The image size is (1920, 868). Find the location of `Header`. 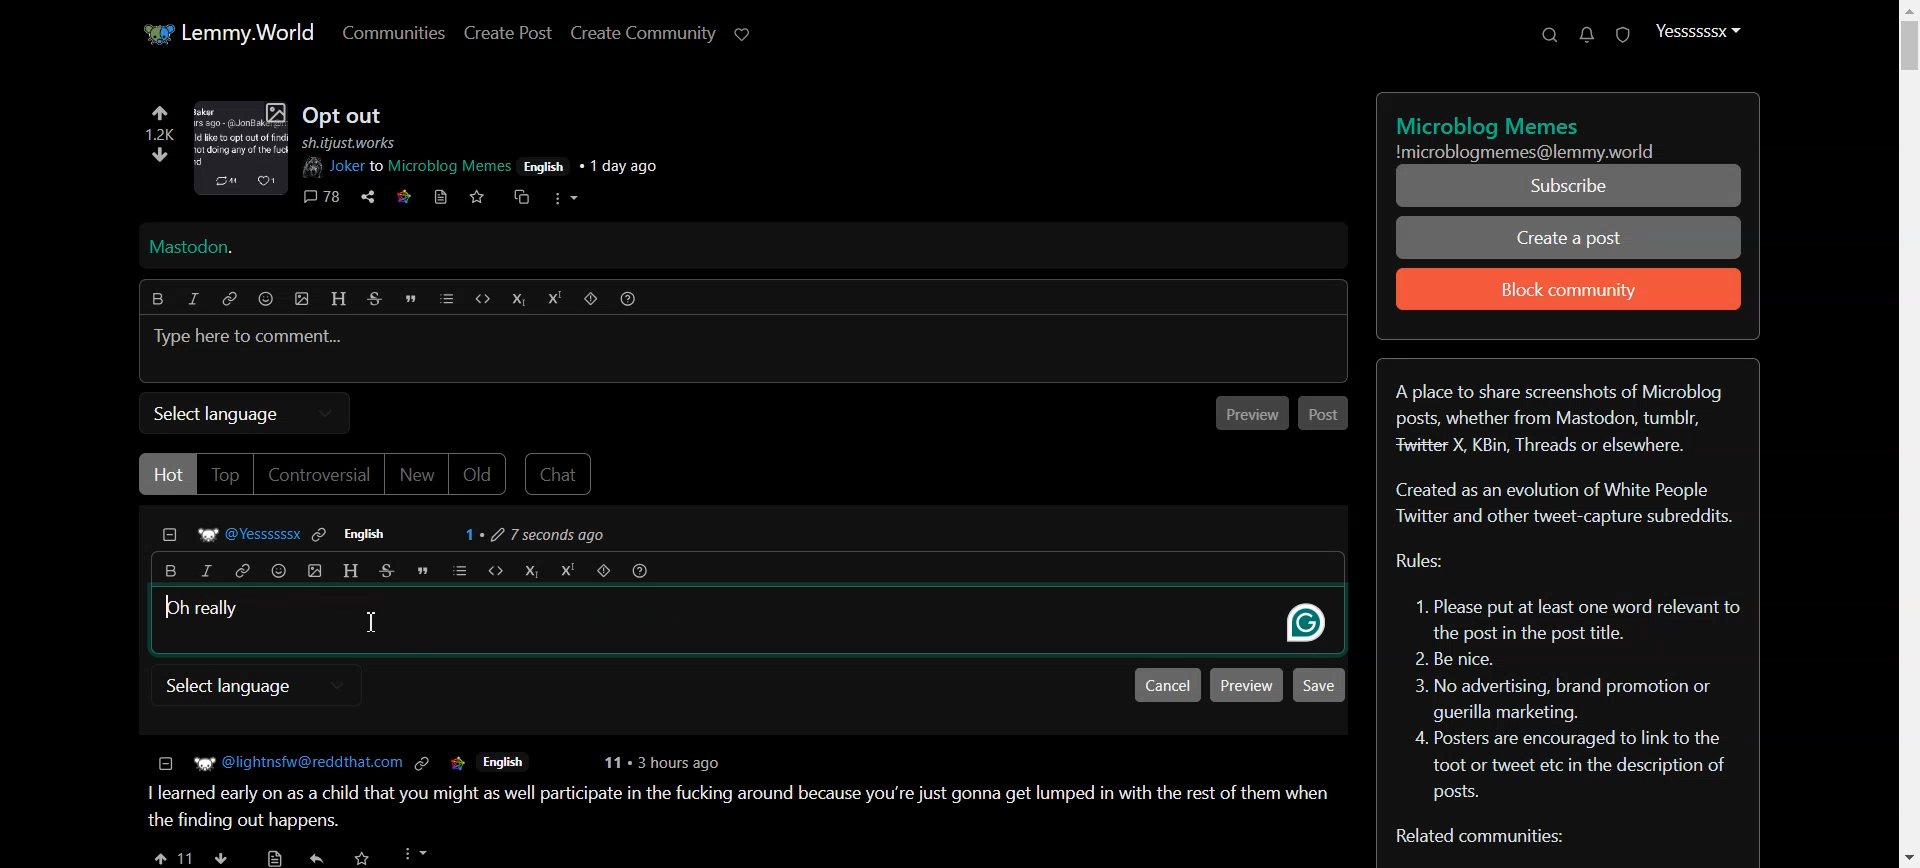

Header is located at coordinates (347, 569).